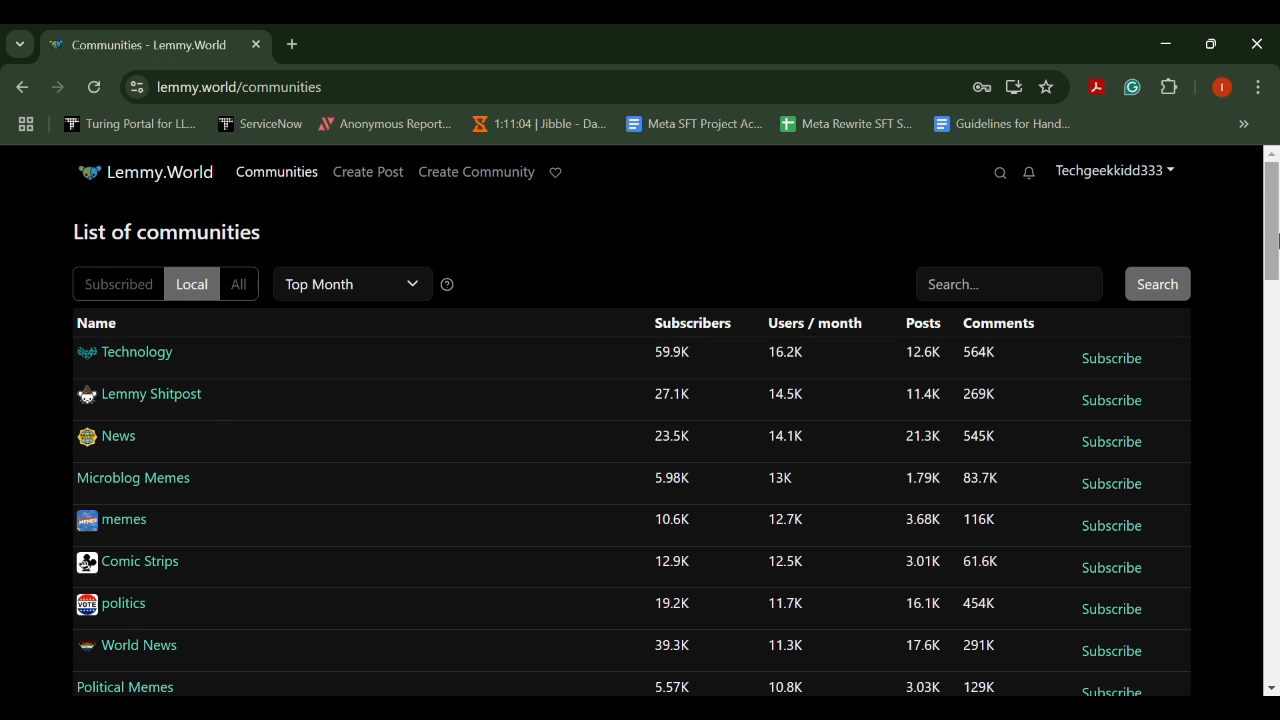 The image size is (1280, 720). What do you see at coordinates (1112, 357) in the screenshot?
I see `Subscribe` at bounding box center [1112, 357].